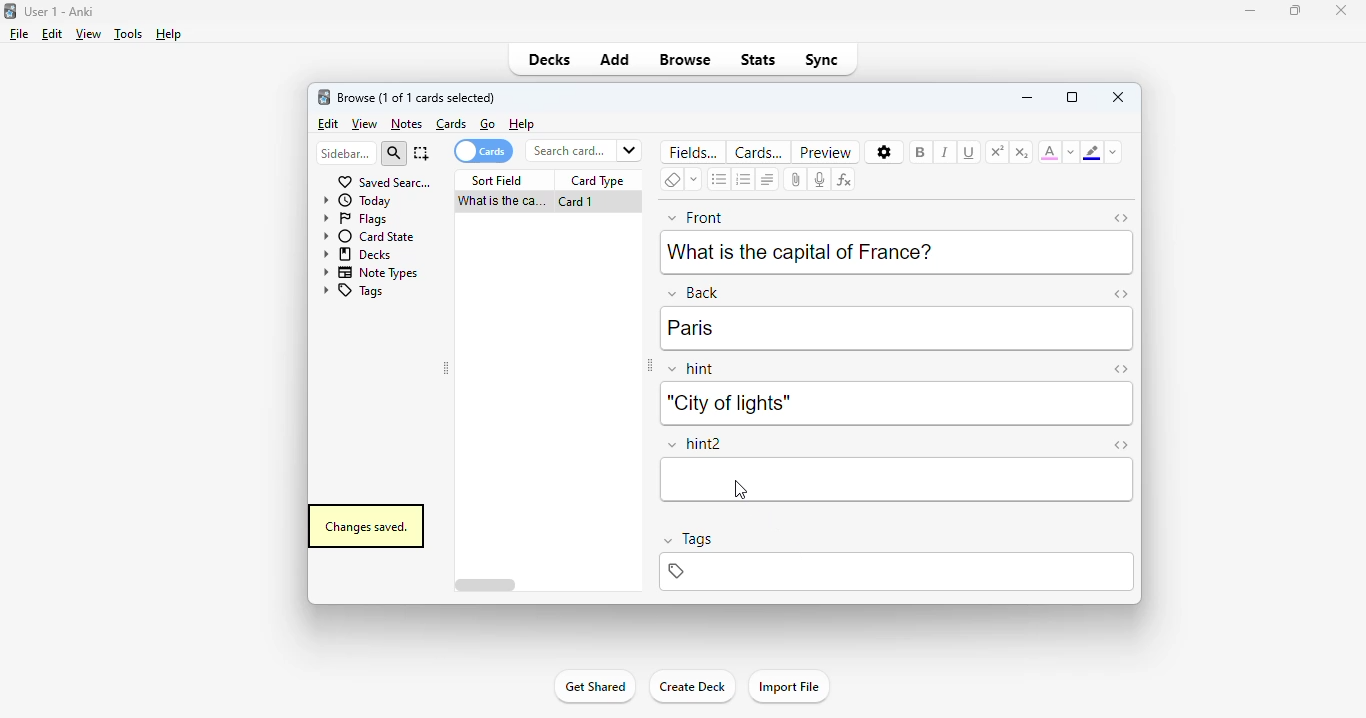 This screenshot has height=718, width=1366. Describe the element at coordinates (819, 180) in the screenshot. I see `record audio` at that location.